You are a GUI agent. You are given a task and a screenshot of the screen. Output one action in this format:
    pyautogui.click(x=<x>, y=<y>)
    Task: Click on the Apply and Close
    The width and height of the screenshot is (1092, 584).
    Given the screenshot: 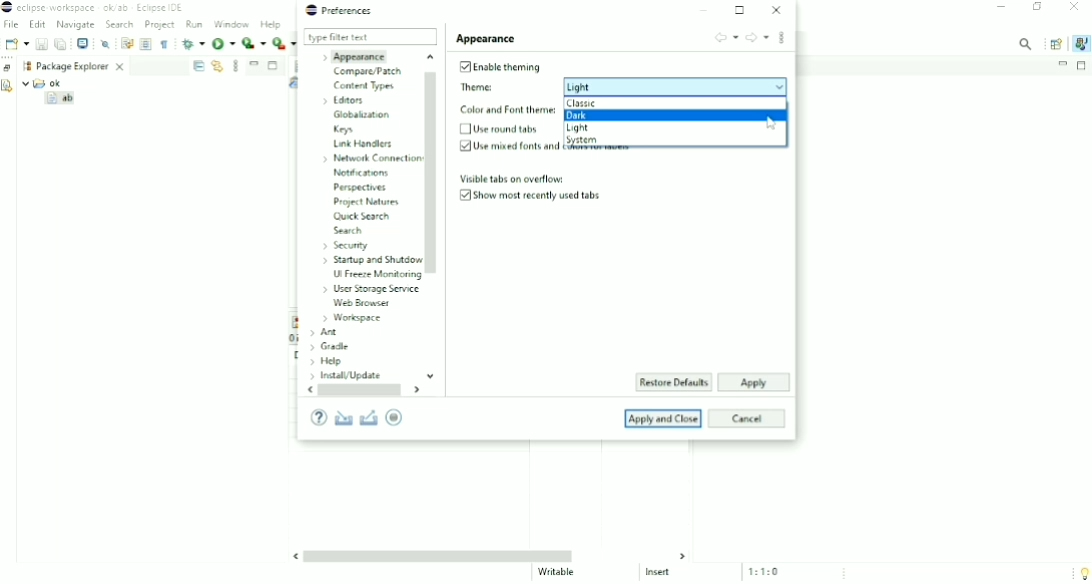 What is the action you would take?
    pyautogui.click(x=664, y=418)
    